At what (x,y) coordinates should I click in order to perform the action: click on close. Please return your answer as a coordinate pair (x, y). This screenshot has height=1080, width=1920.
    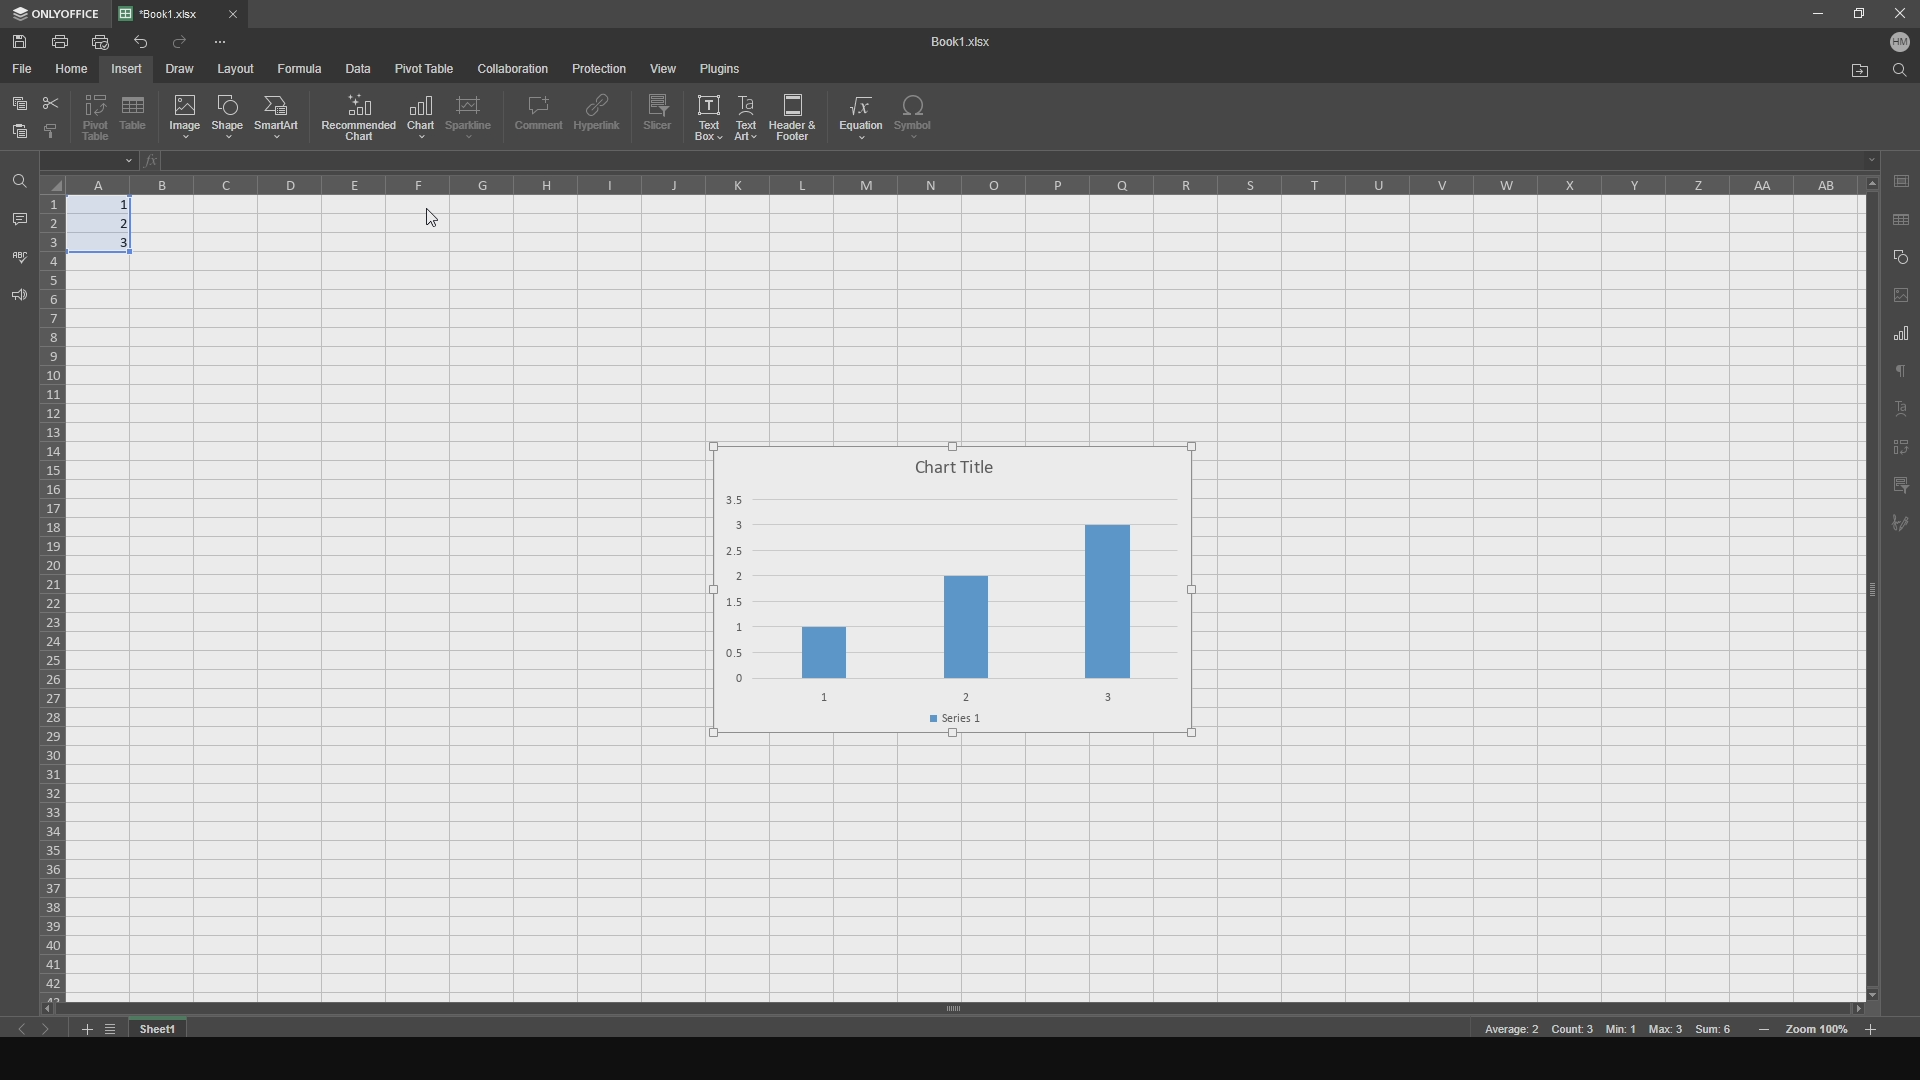
    Looking at the image, I should click on (1897, 15).